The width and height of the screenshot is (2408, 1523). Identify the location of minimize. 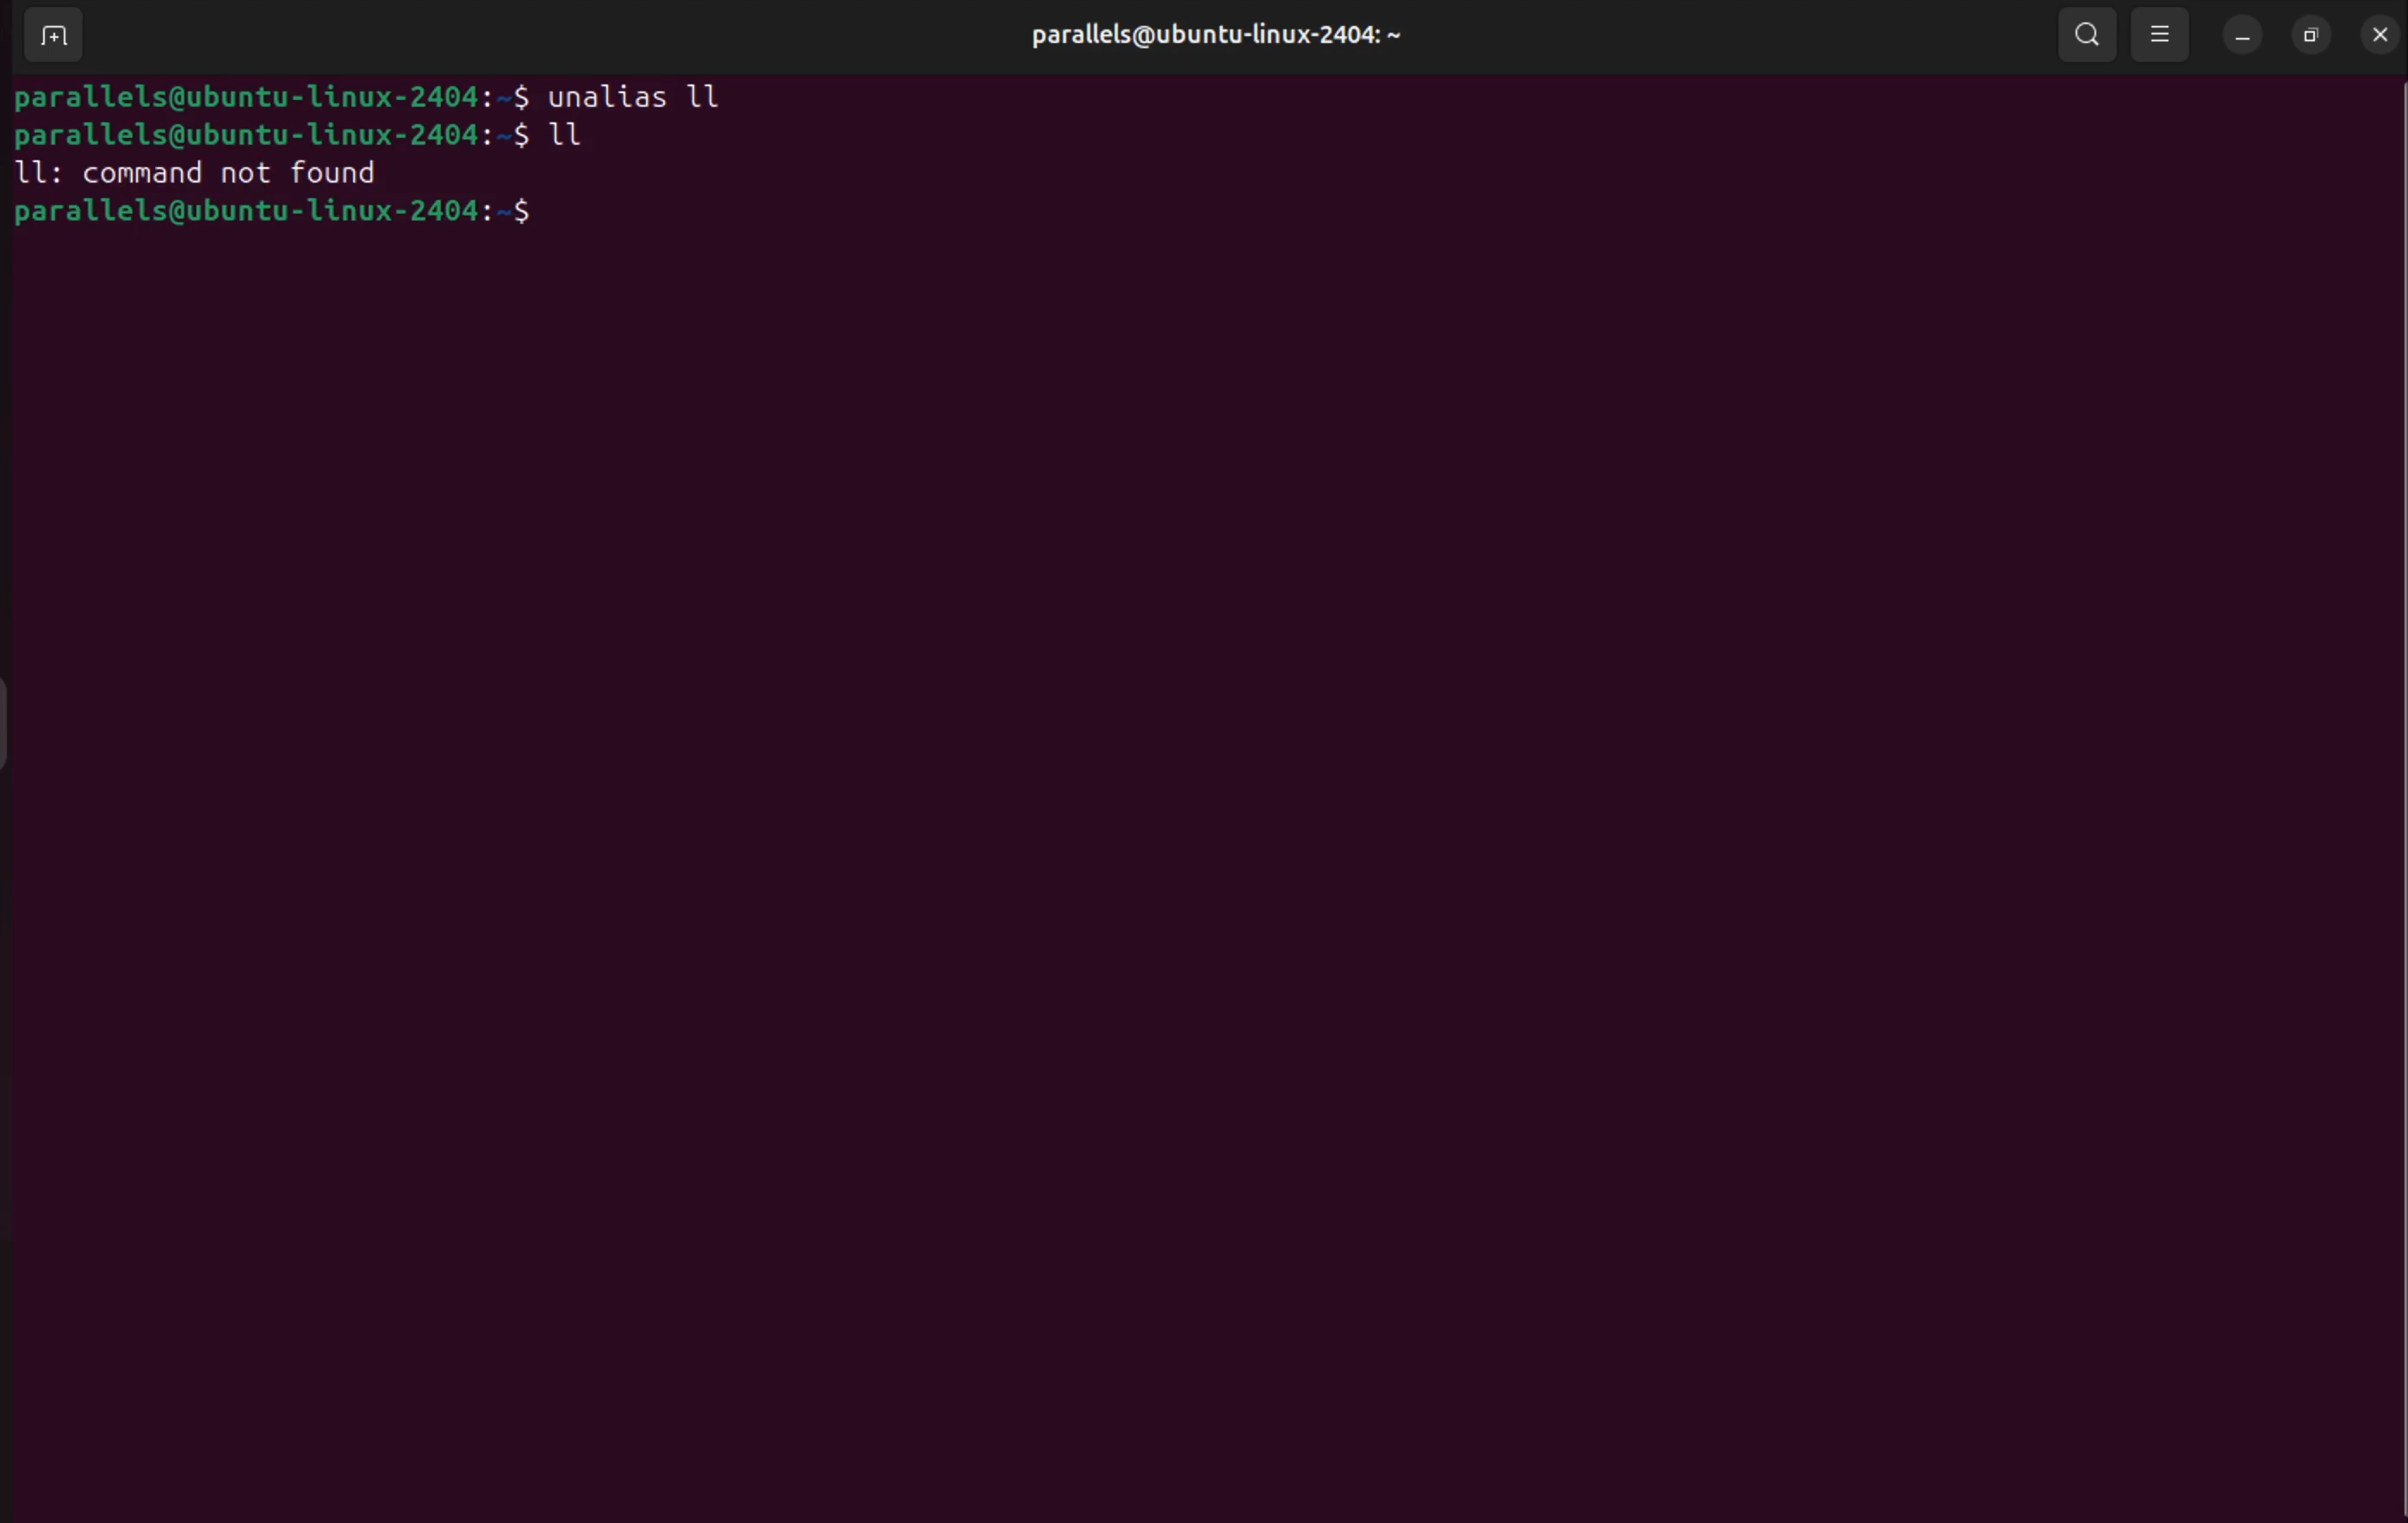
(2243, 34).